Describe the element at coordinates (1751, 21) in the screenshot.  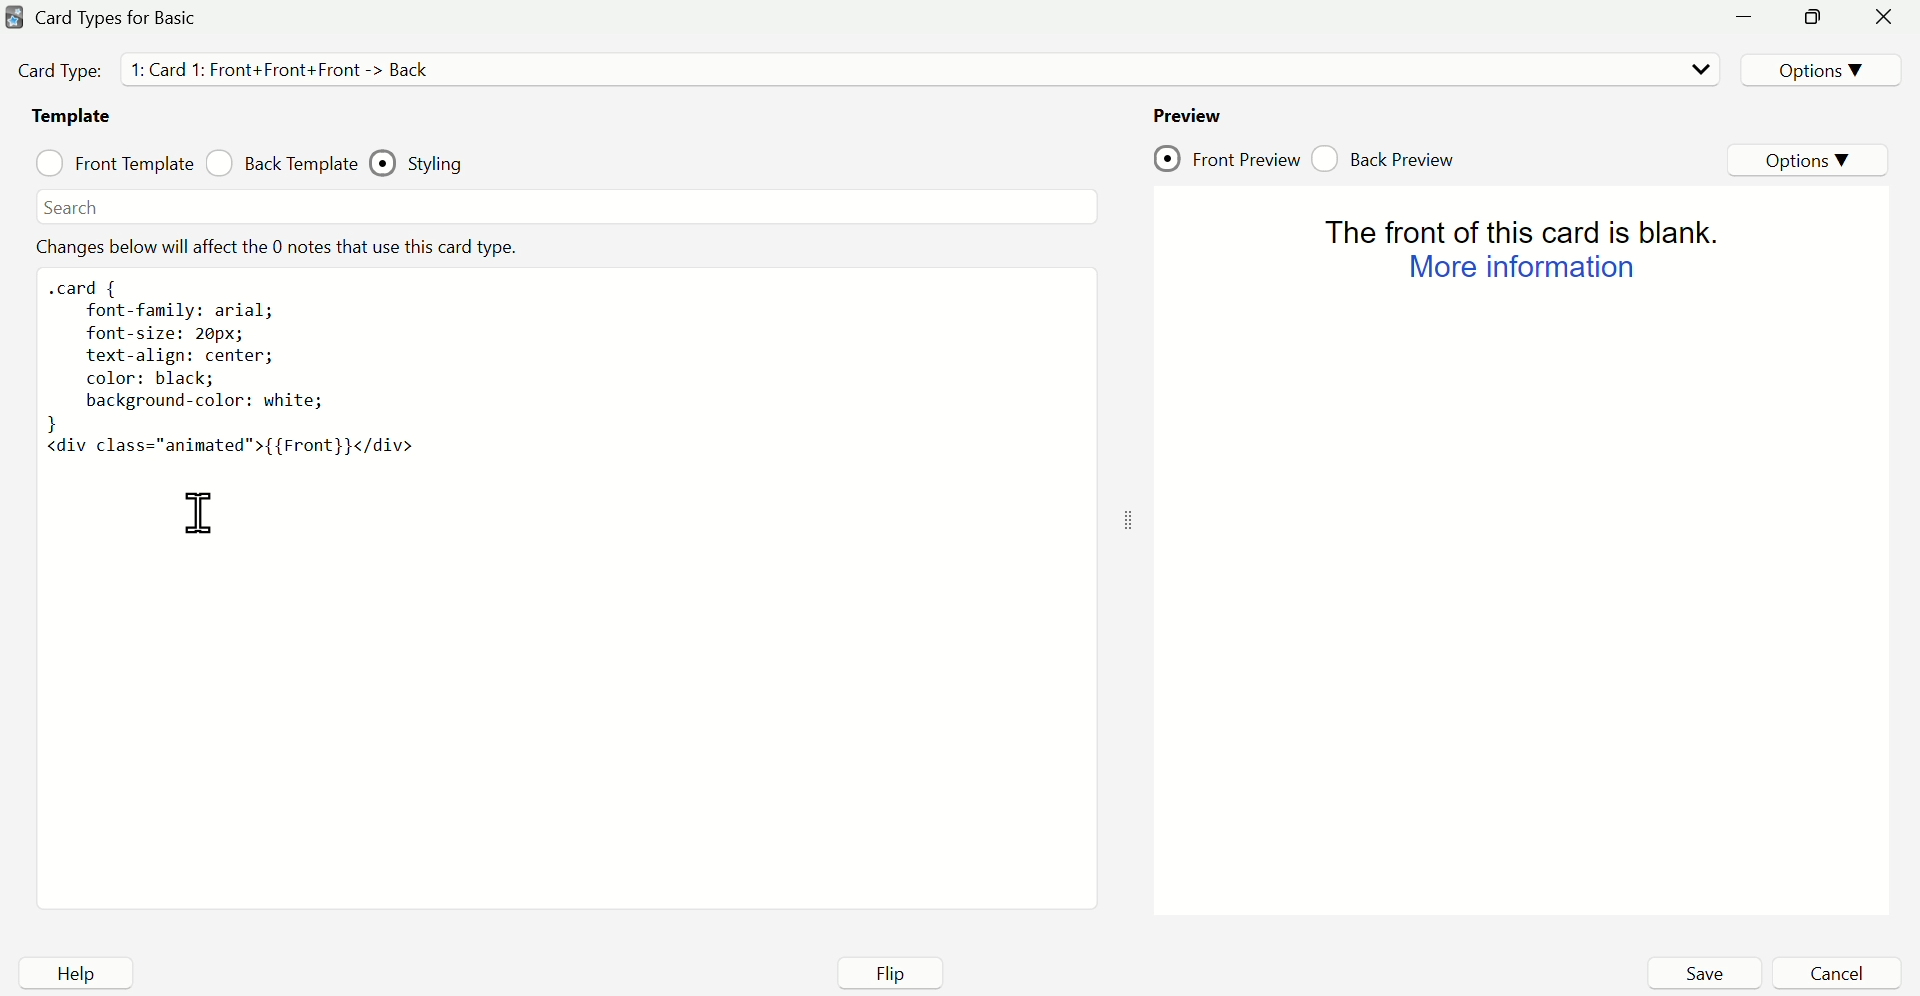
I see `minimise` at that location.